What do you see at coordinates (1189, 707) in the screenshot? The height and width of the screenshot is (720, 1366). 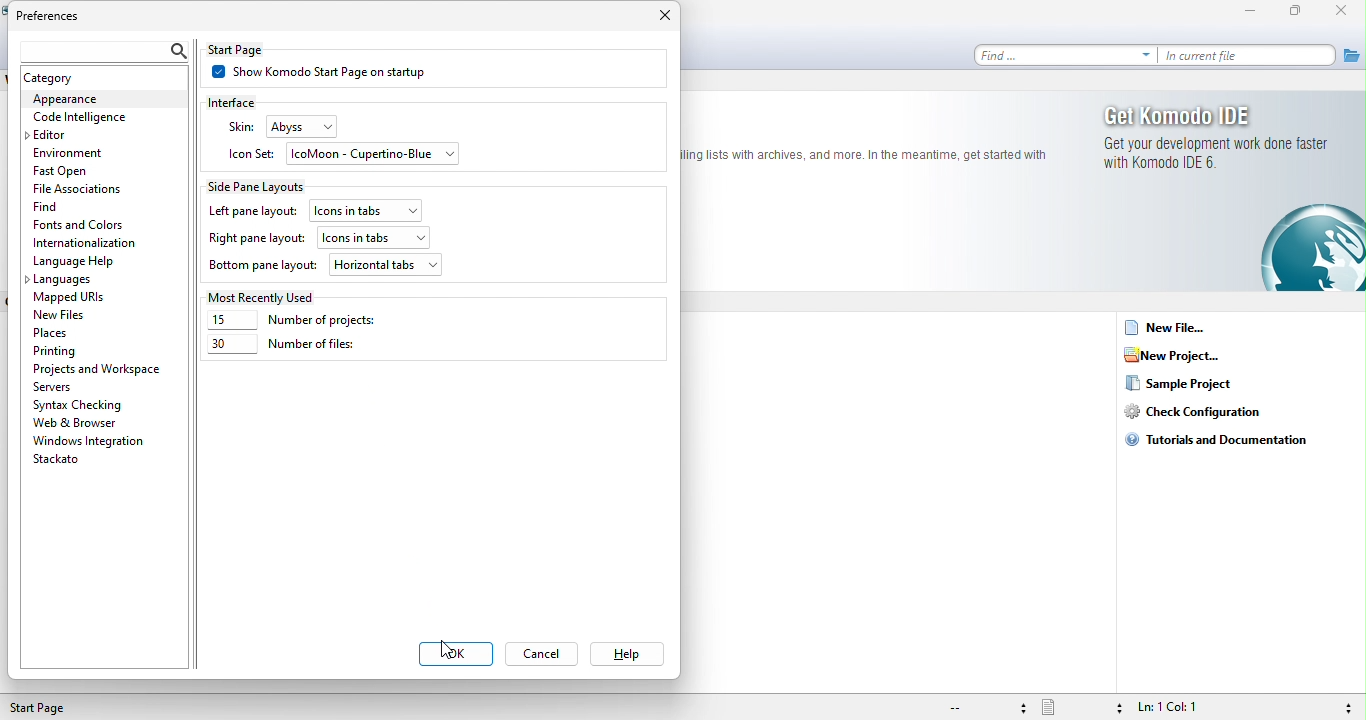 I see `ln 1, col 1` at bounding box center [1189, 707].